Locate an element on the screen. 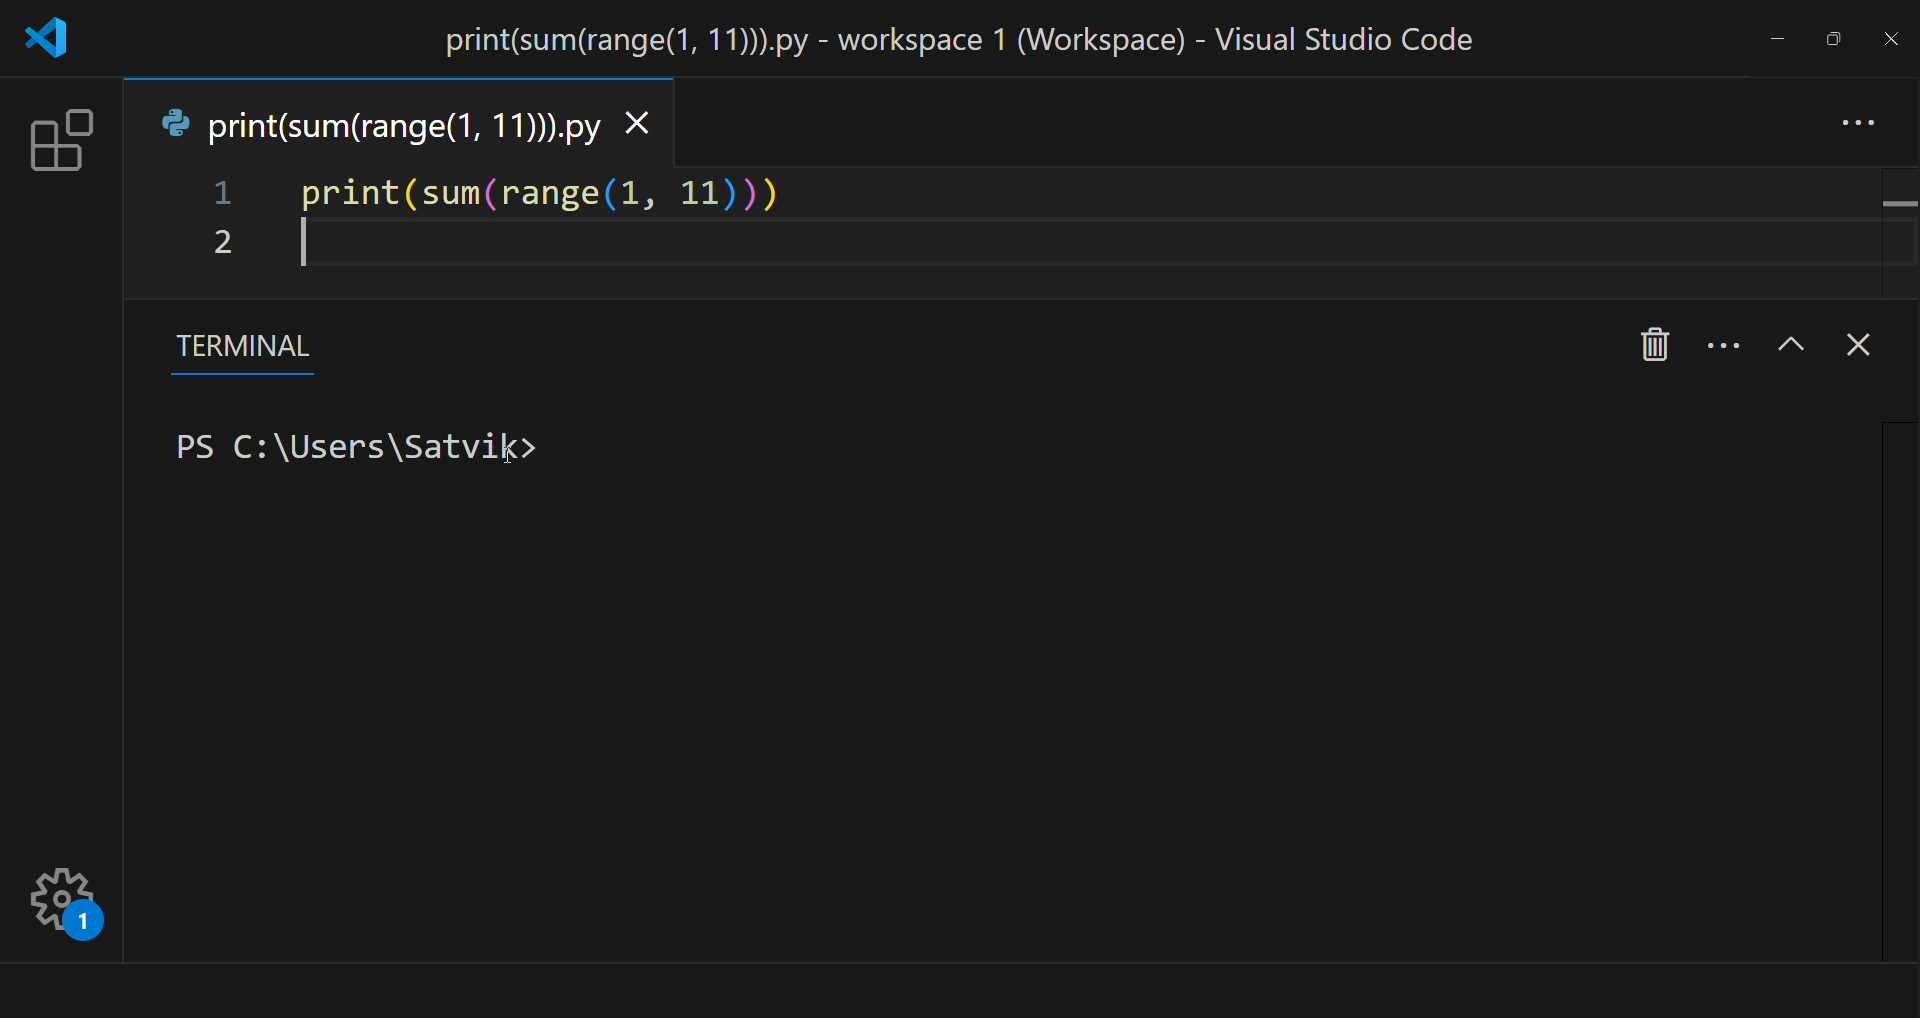  close terminal is located at coordinates (1863, 347).